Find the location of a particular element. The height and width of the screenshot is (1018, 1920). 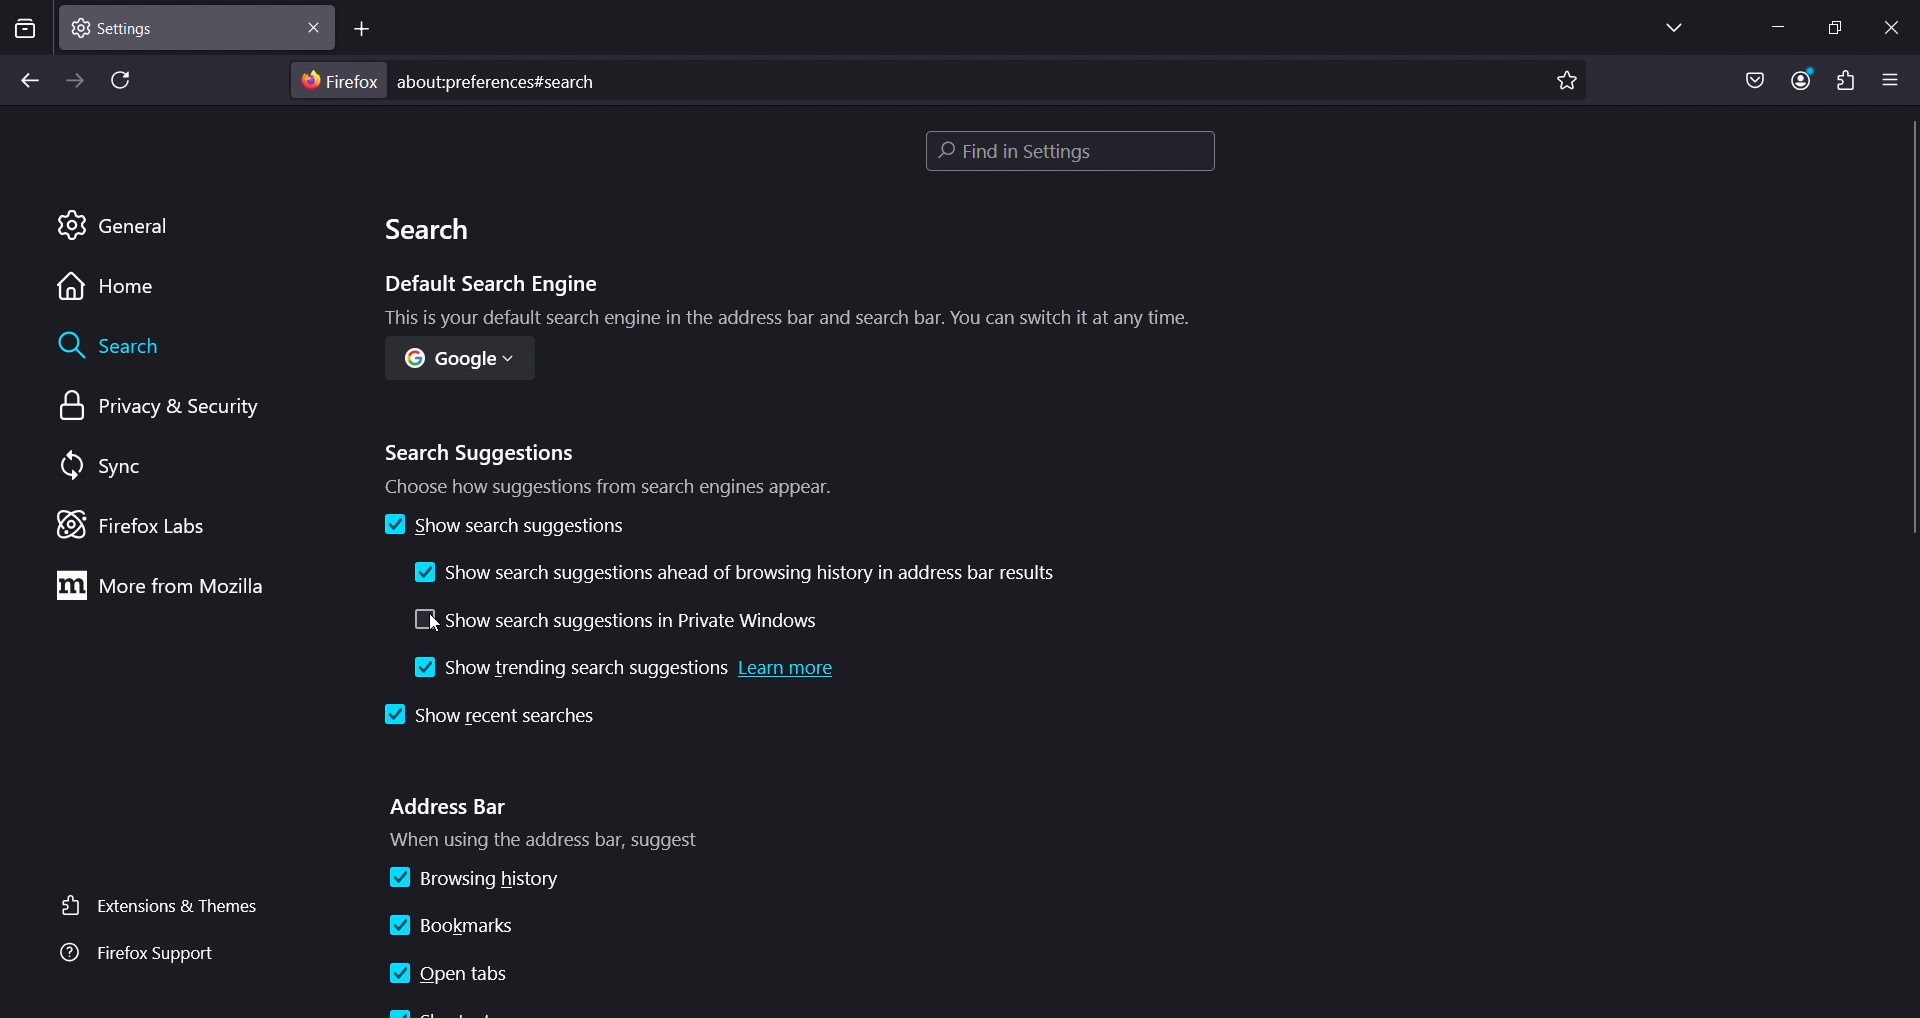

save to pocker is located at coordinates (1754, 81).